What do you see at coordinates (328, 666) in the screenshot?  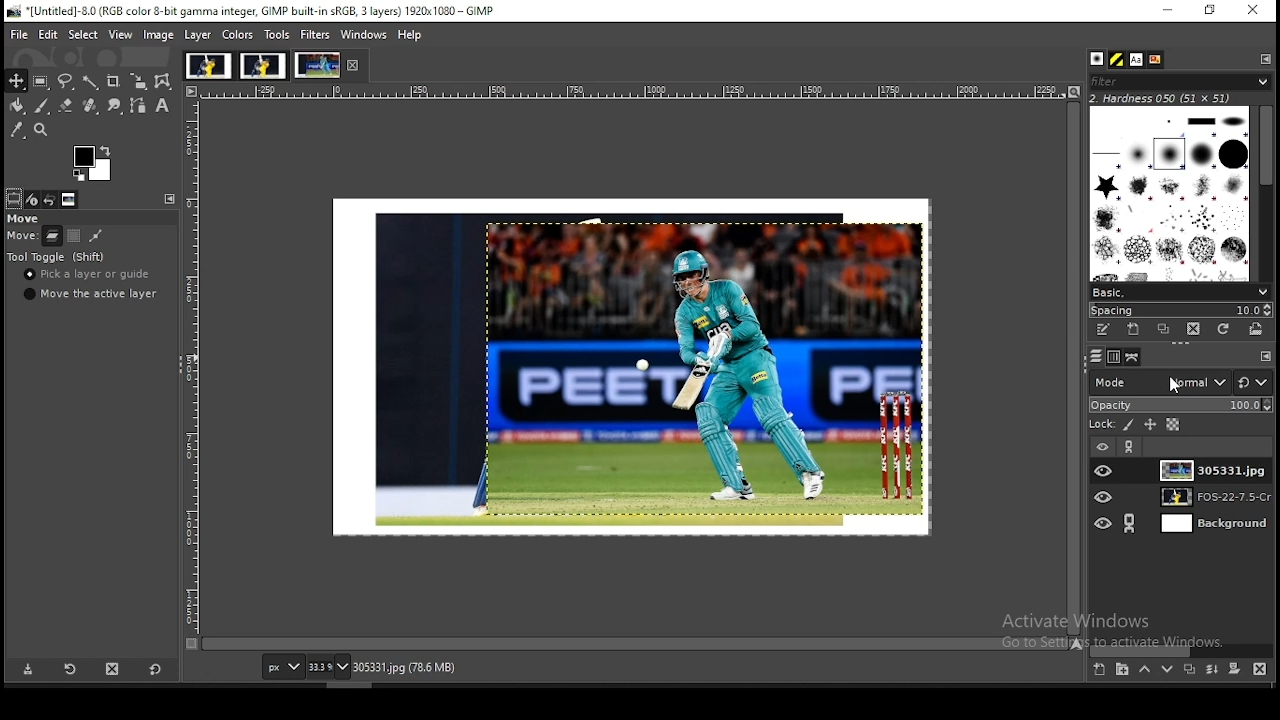 I see `zoom level` at bounding box center [328, 666].